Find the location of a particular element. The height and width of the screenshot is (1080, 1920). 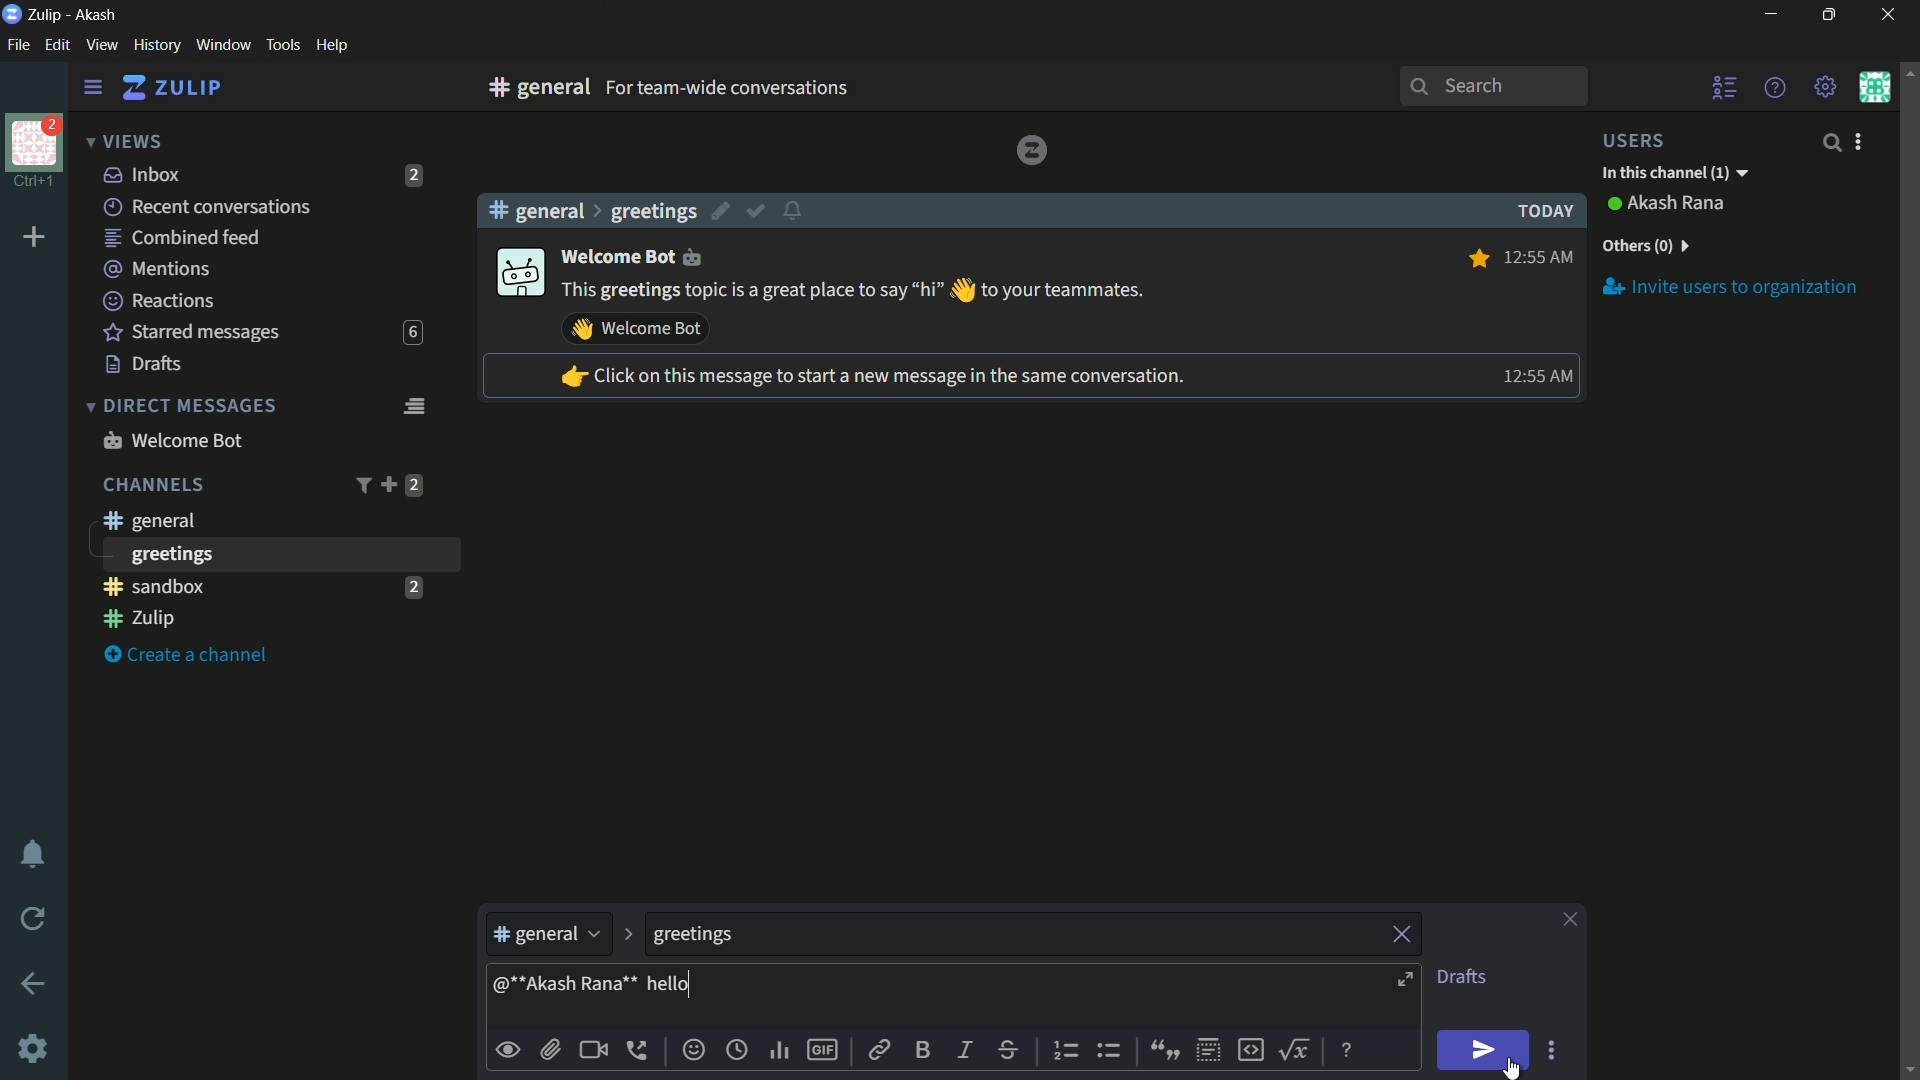

file menu is located at coordinates (18, 46).